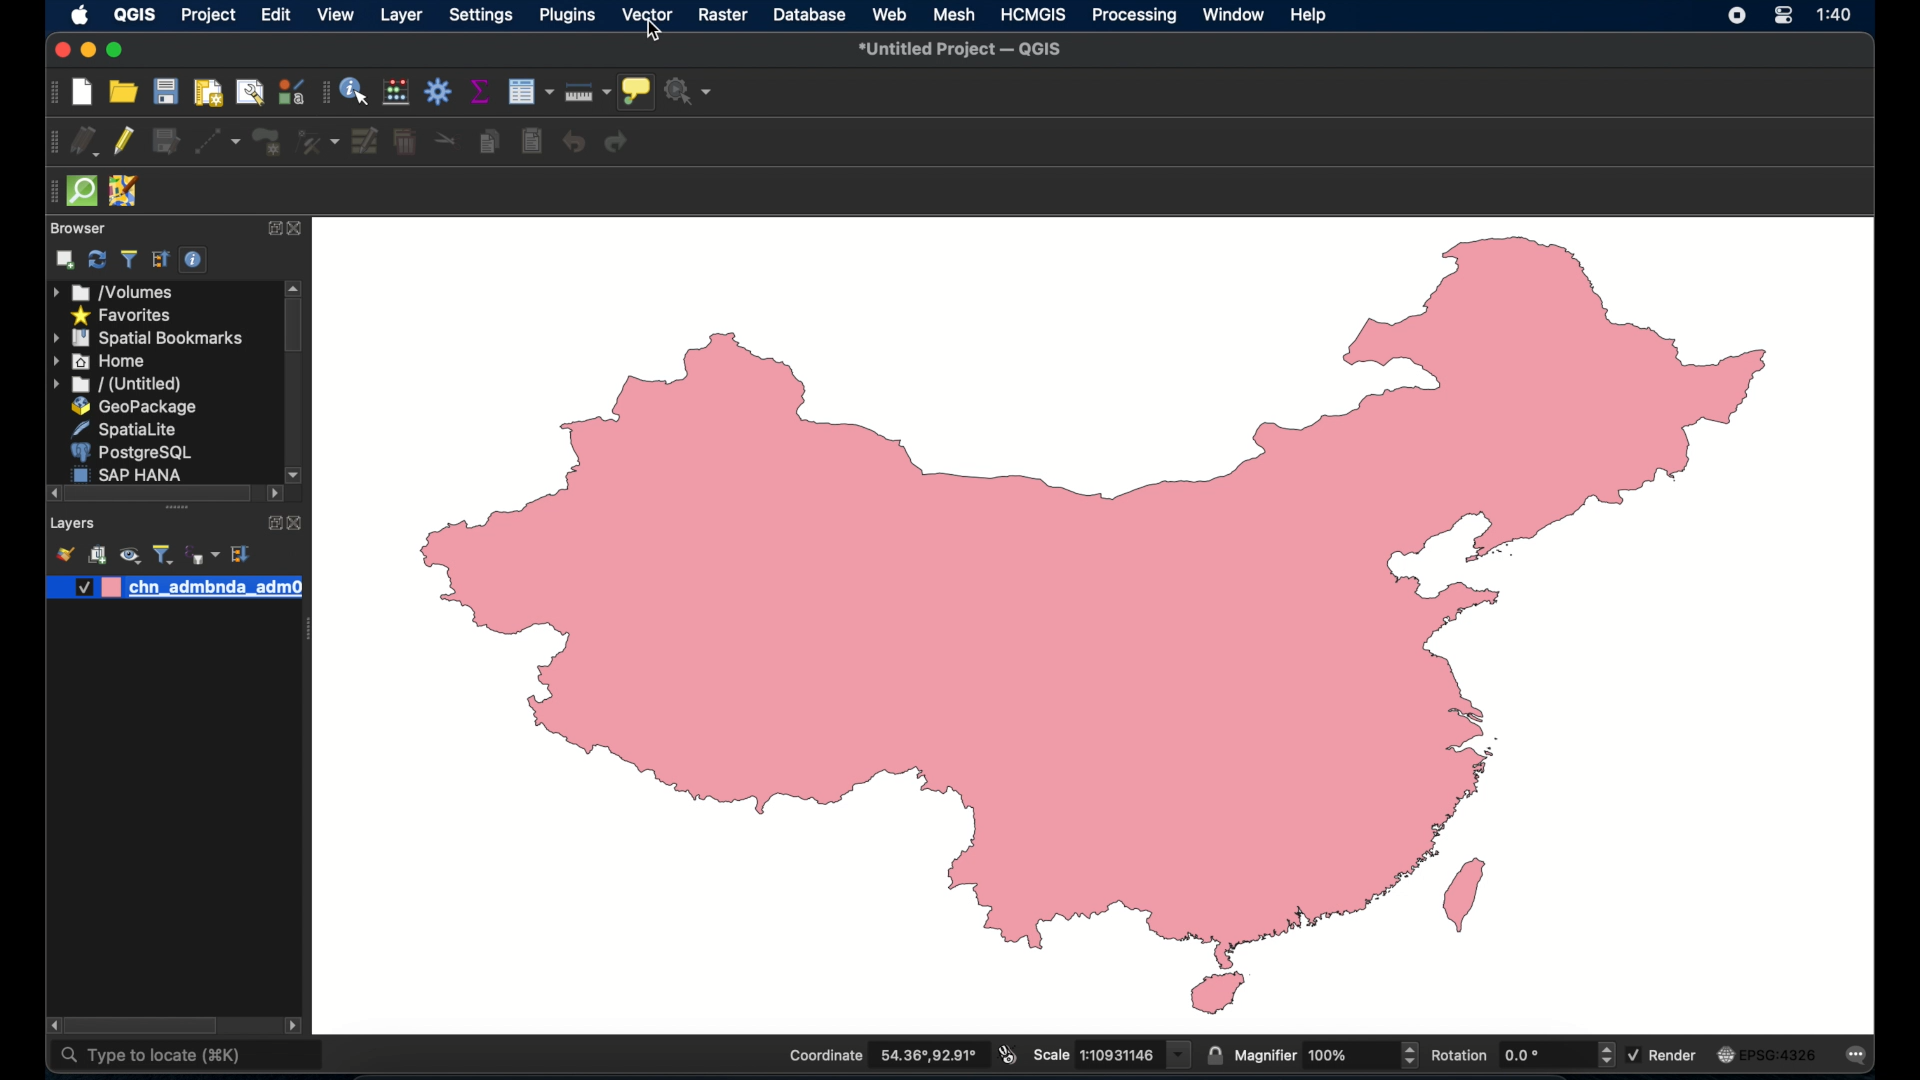 This screenshot has height=1080, width=1920. Describe the element at coordinates (90, 51) in the screenshot. I see `minimize` at that location.